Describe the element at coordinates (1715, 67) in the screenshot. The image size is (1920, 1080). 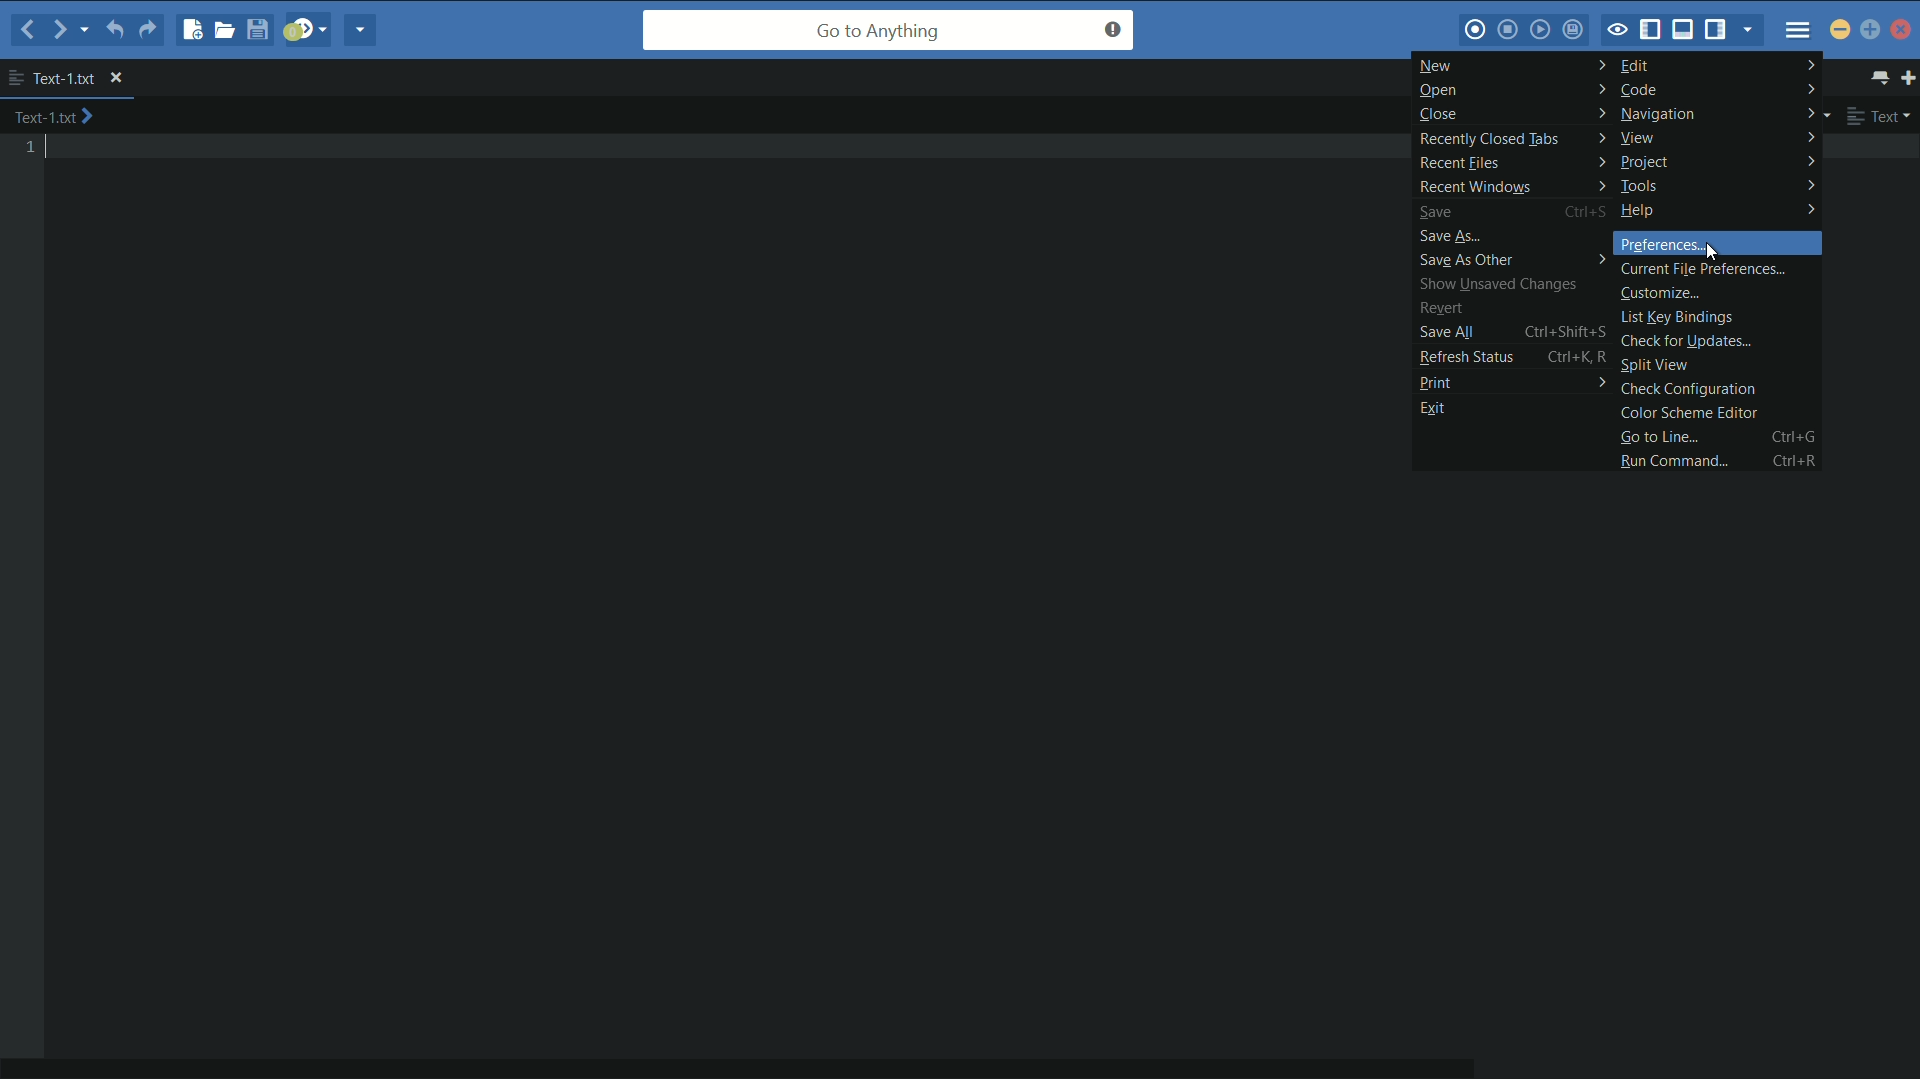
I see `edit` at that location.